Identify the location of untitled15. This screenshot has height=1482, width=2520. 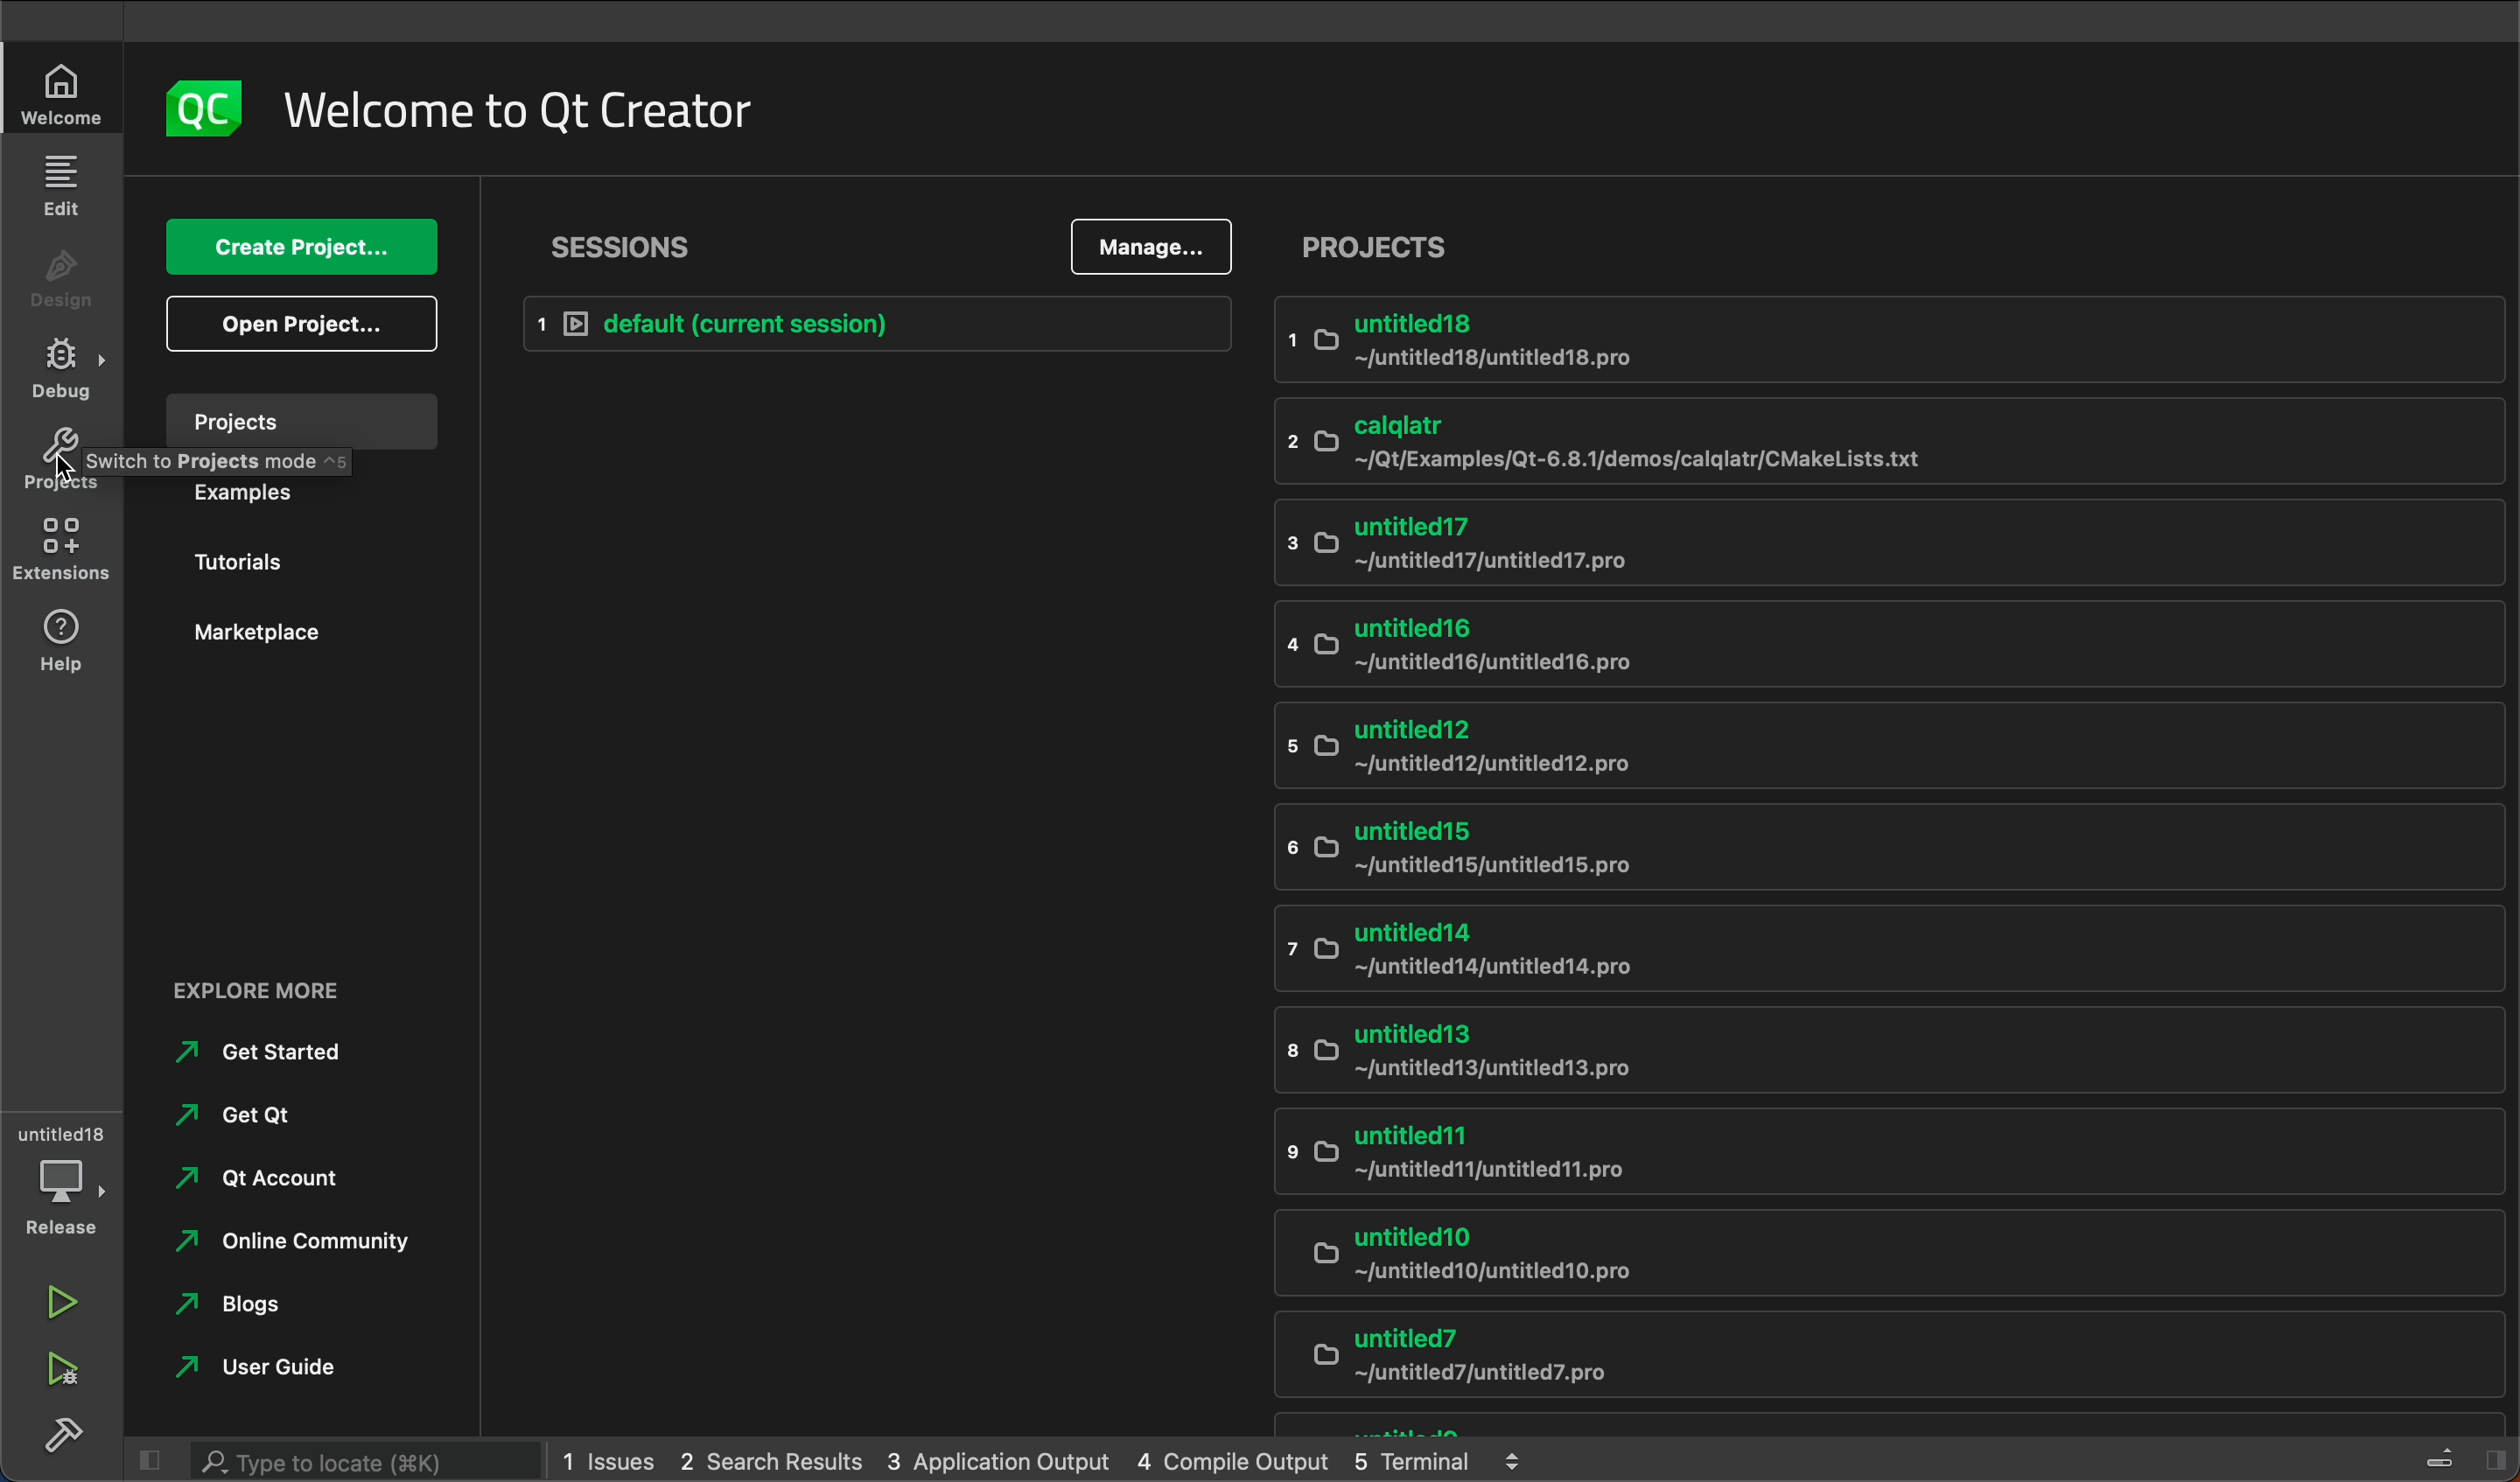
(1884, 844).